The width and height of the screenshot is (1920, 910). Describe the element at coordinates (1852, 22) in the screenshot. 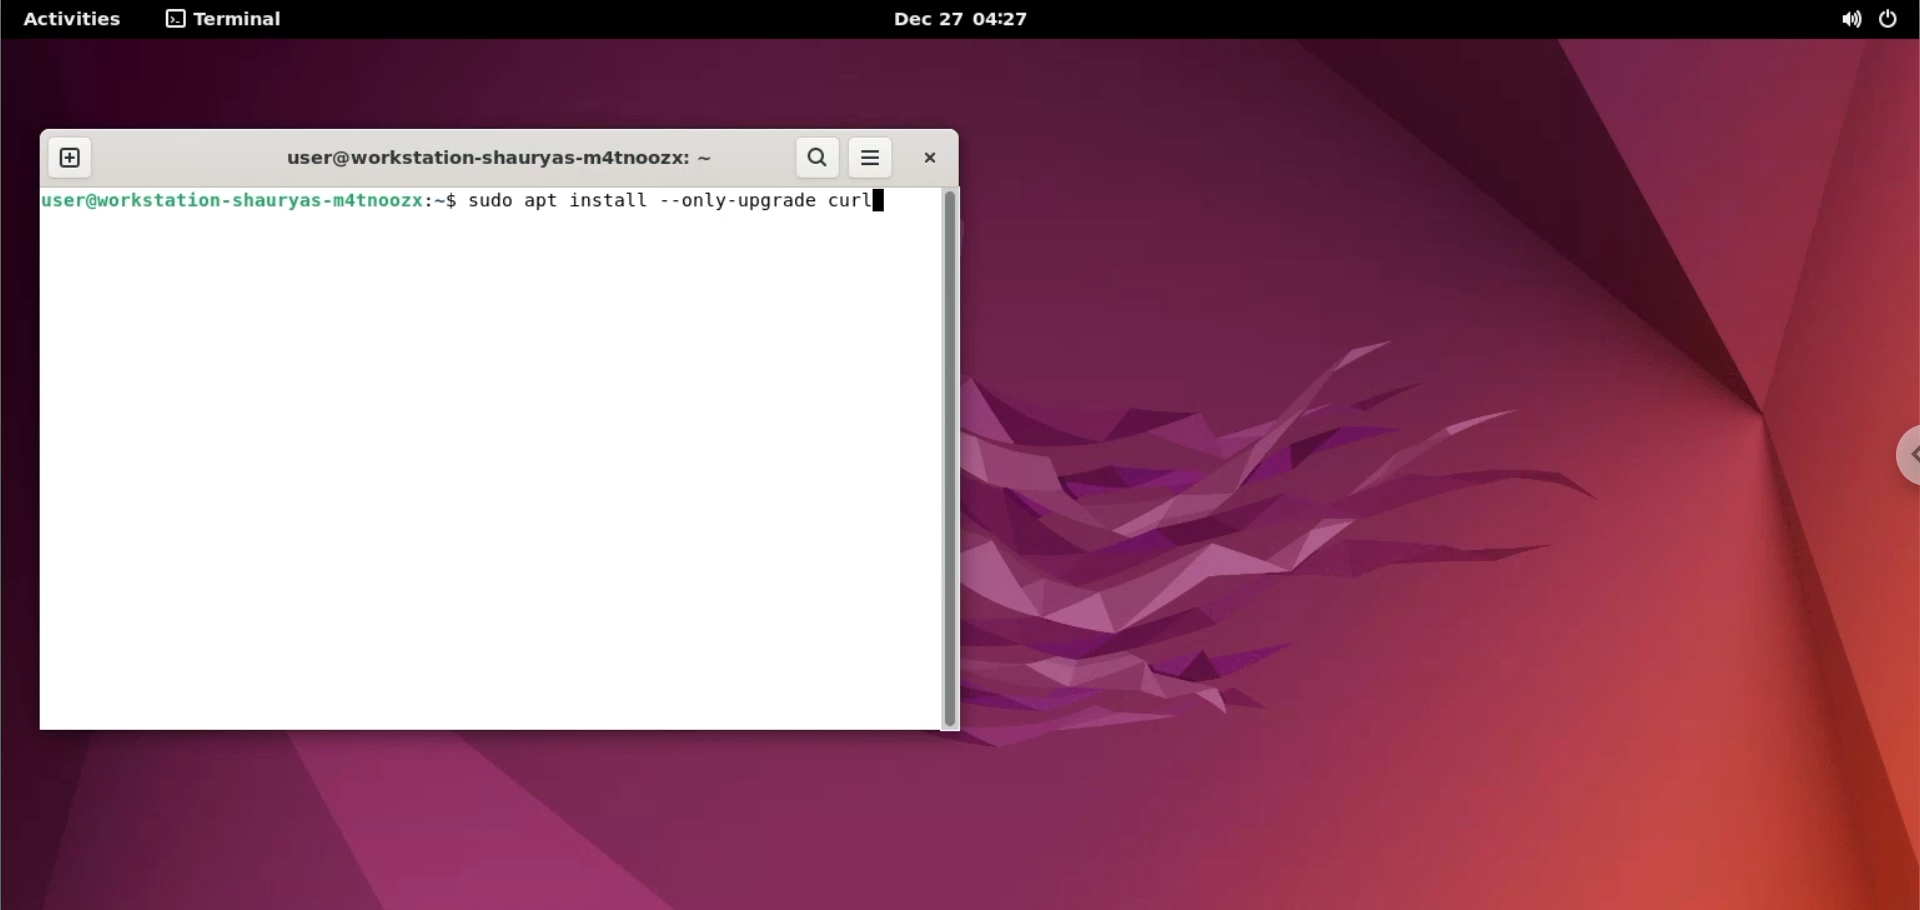

I see `sound options` at that location.